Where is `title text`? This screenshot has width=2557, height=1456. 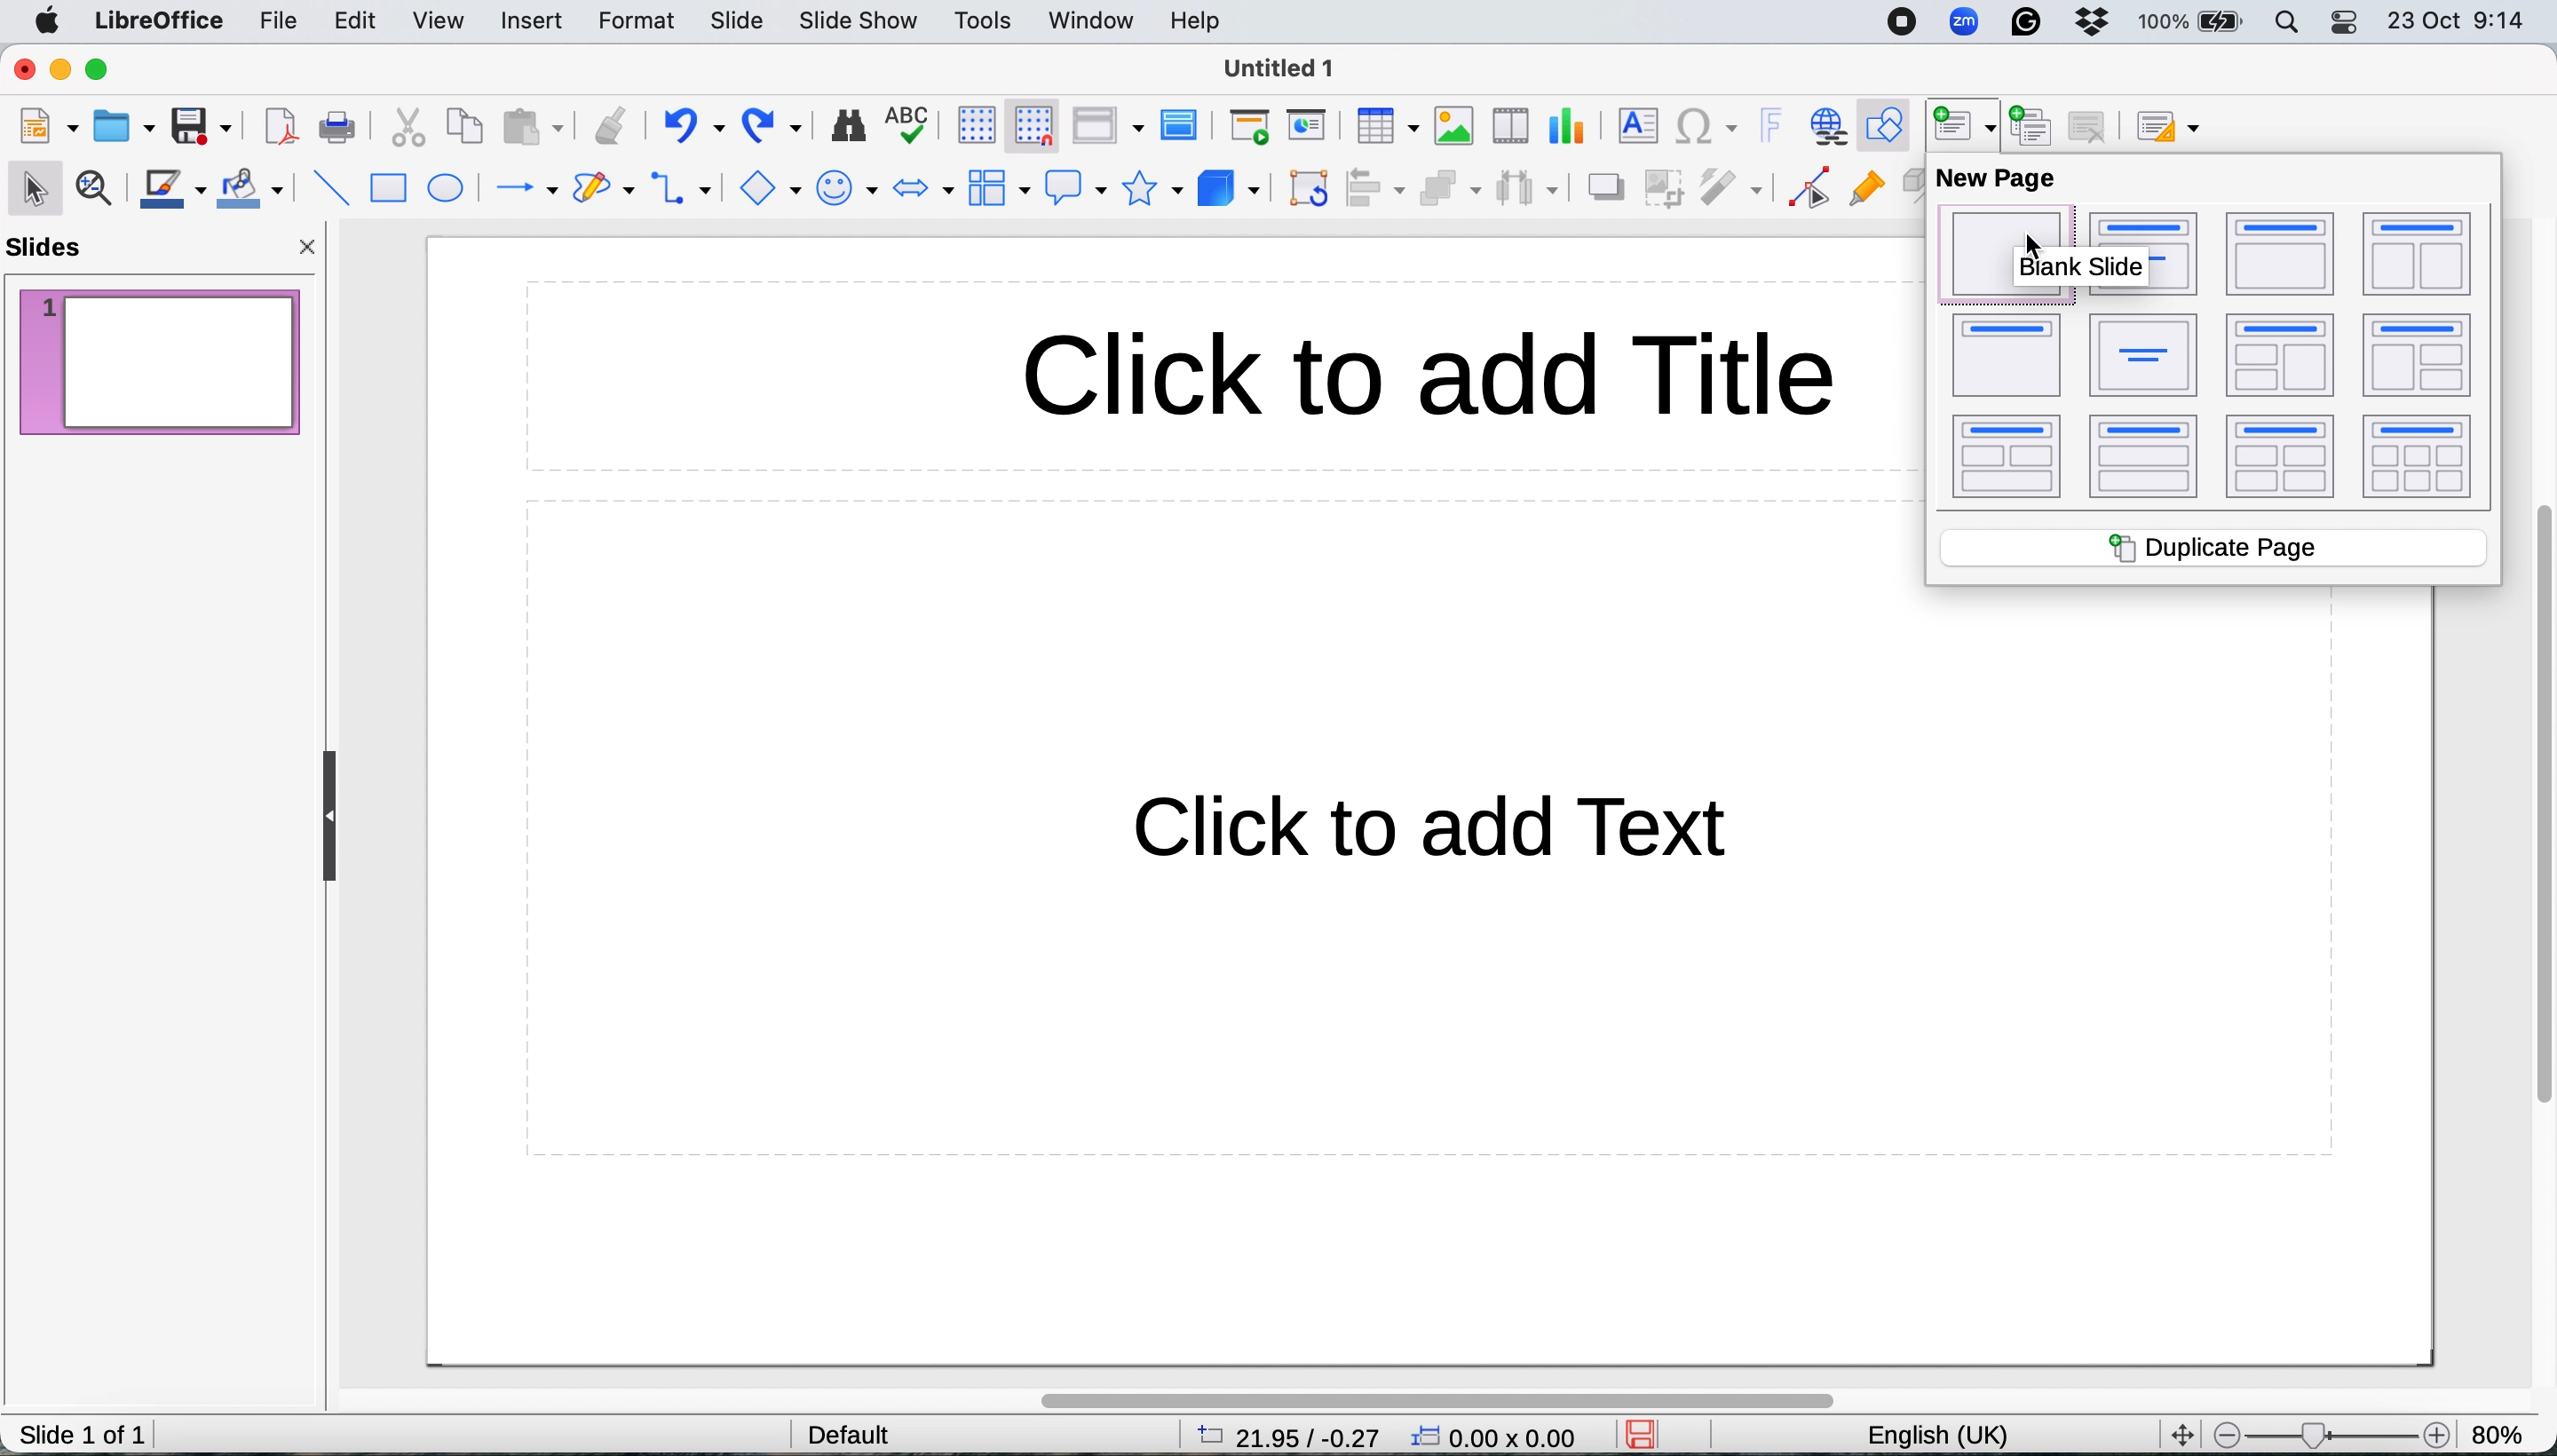
title text is located at coordinates (1437, 378).